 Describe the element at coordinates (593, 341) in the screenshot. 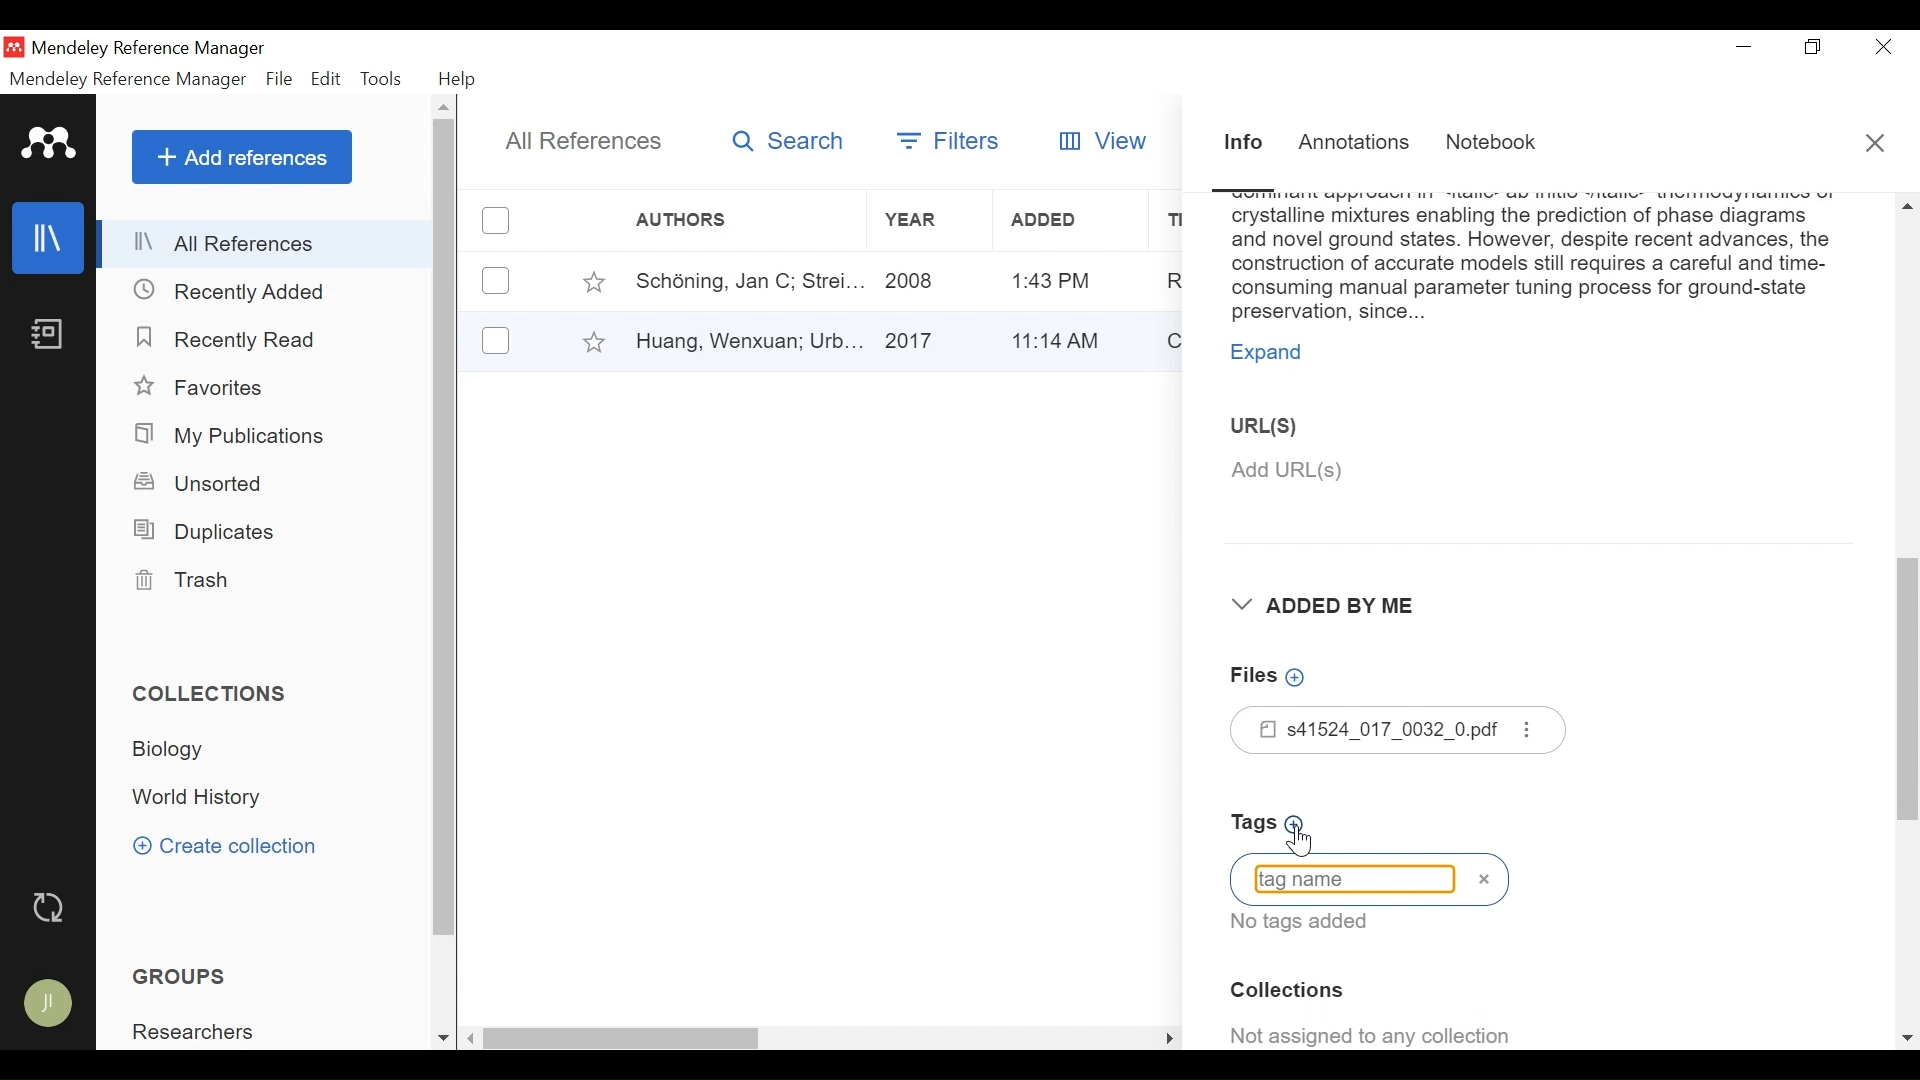

I see `Toggle Favorites` at that location.